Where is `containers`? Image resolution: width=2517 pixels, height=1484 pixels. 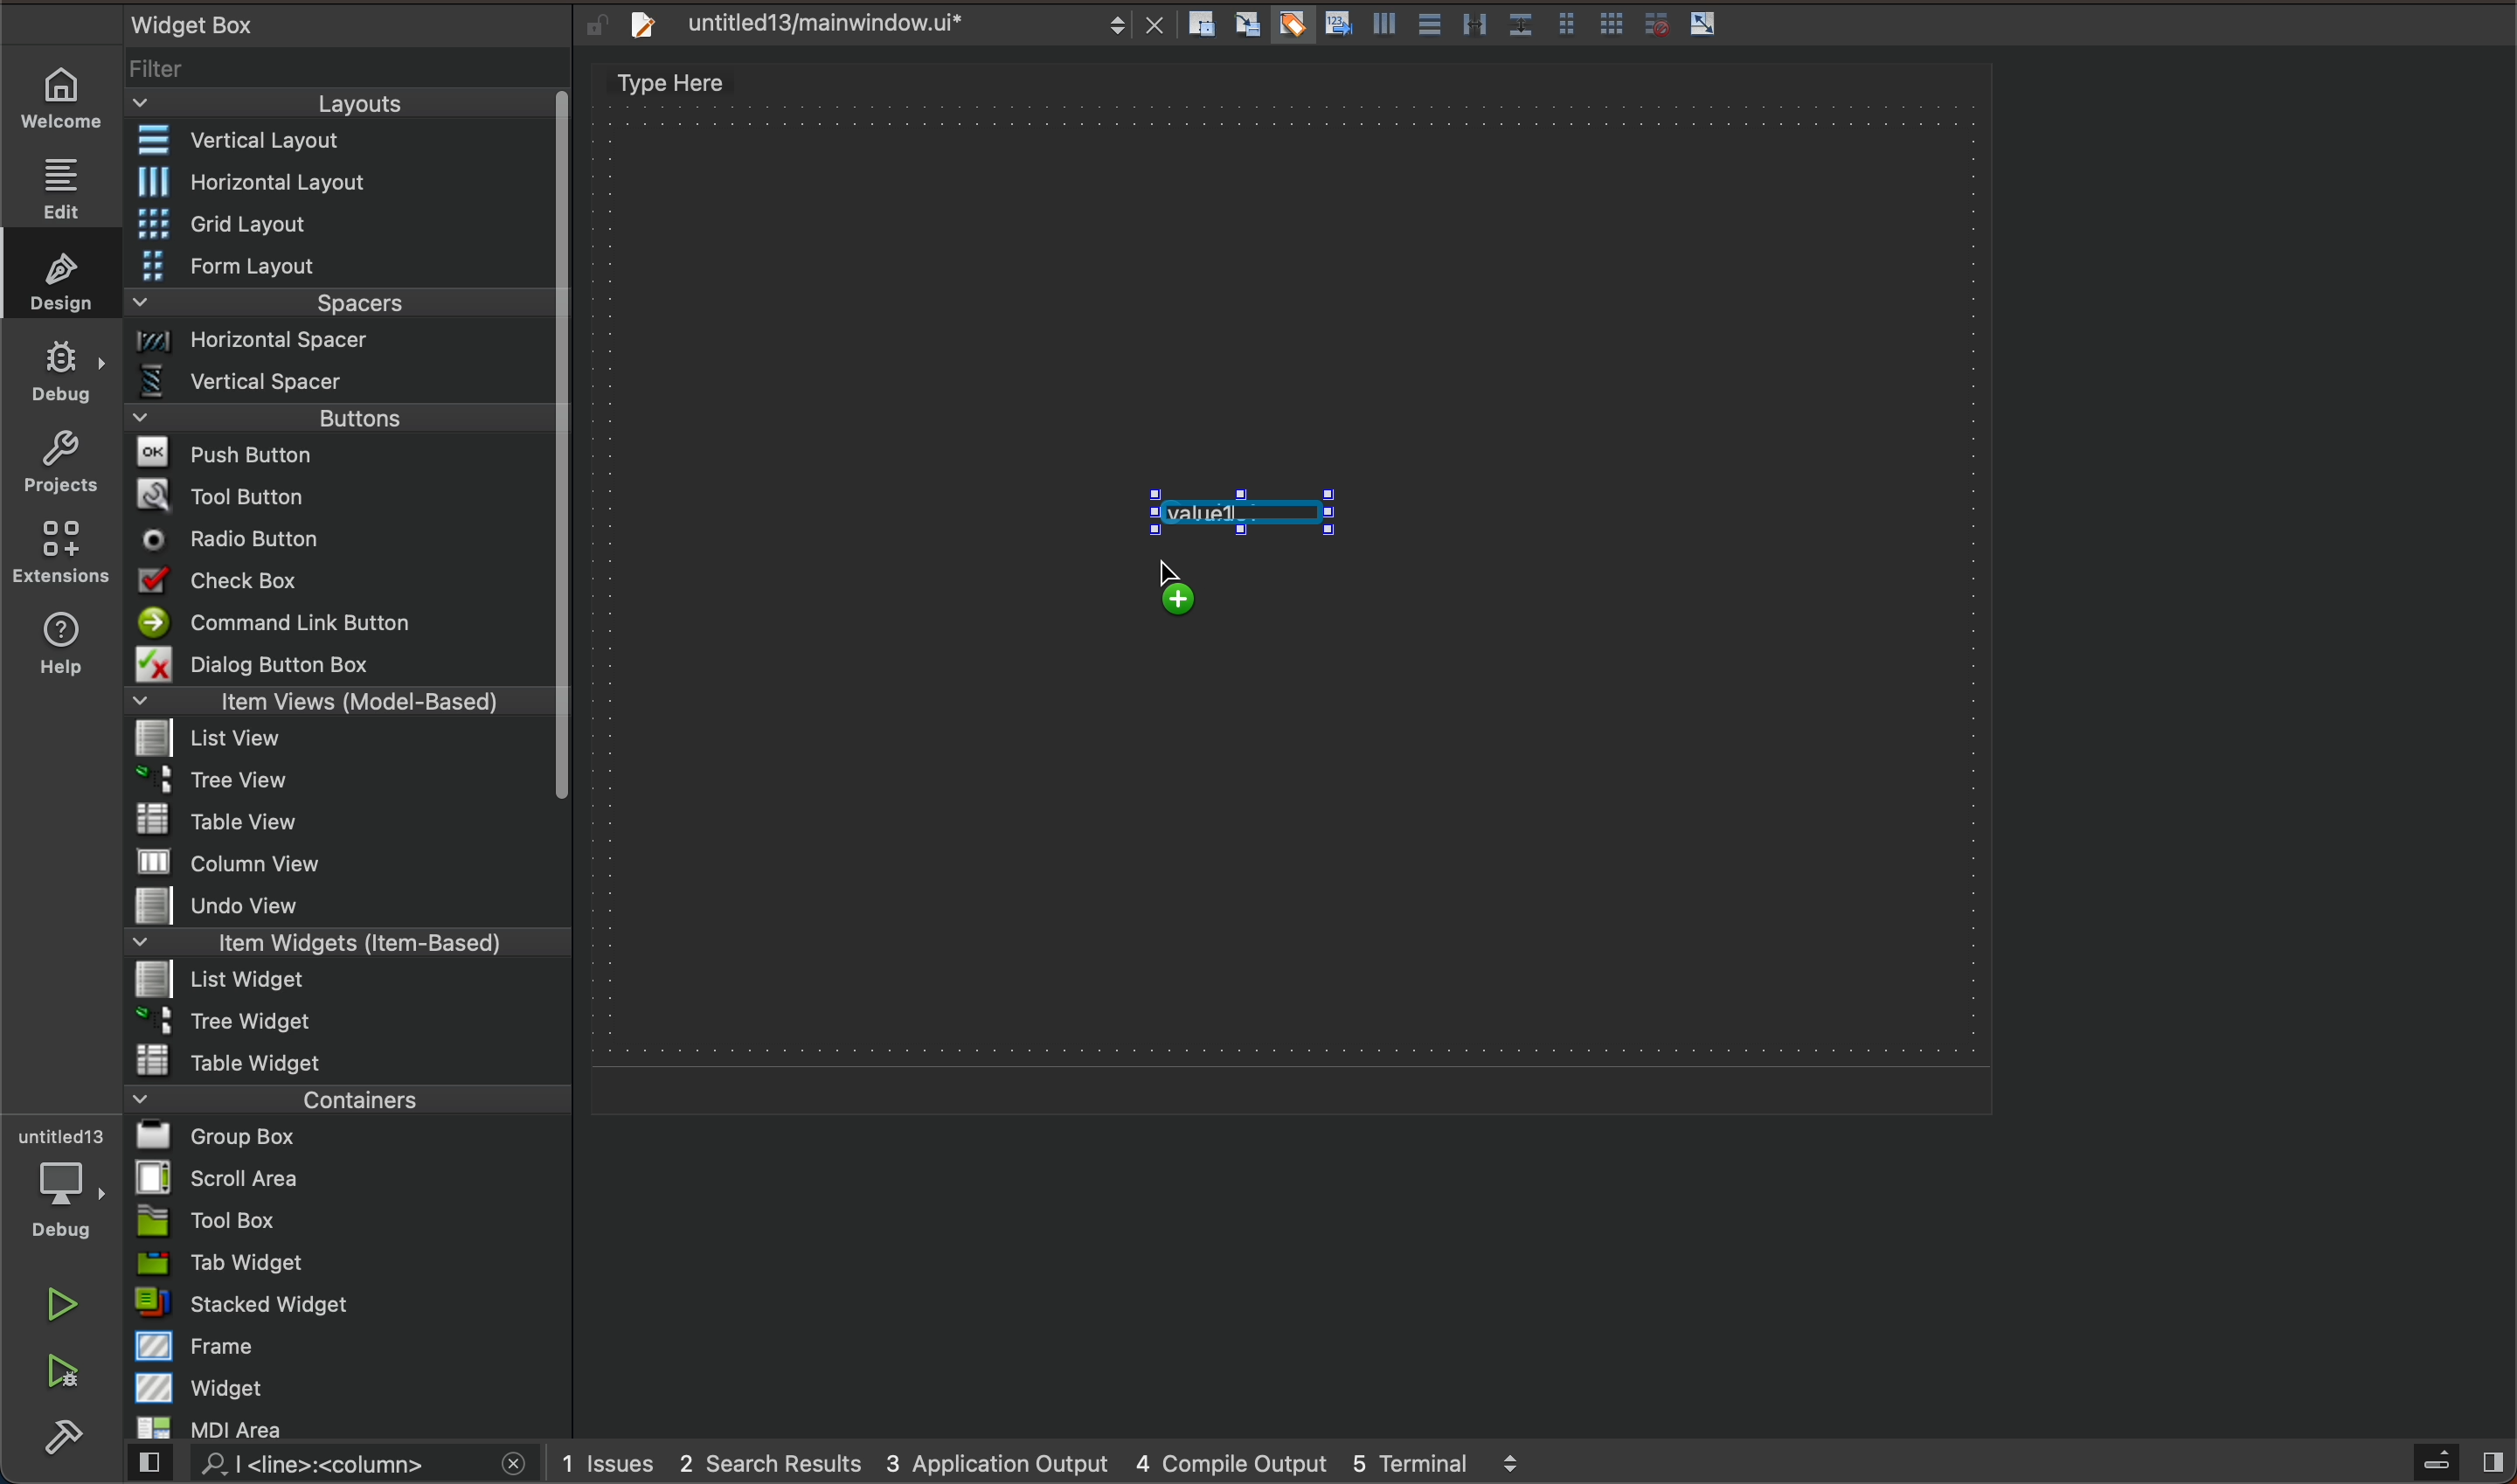
containers is located at coordinates (341, 1098).